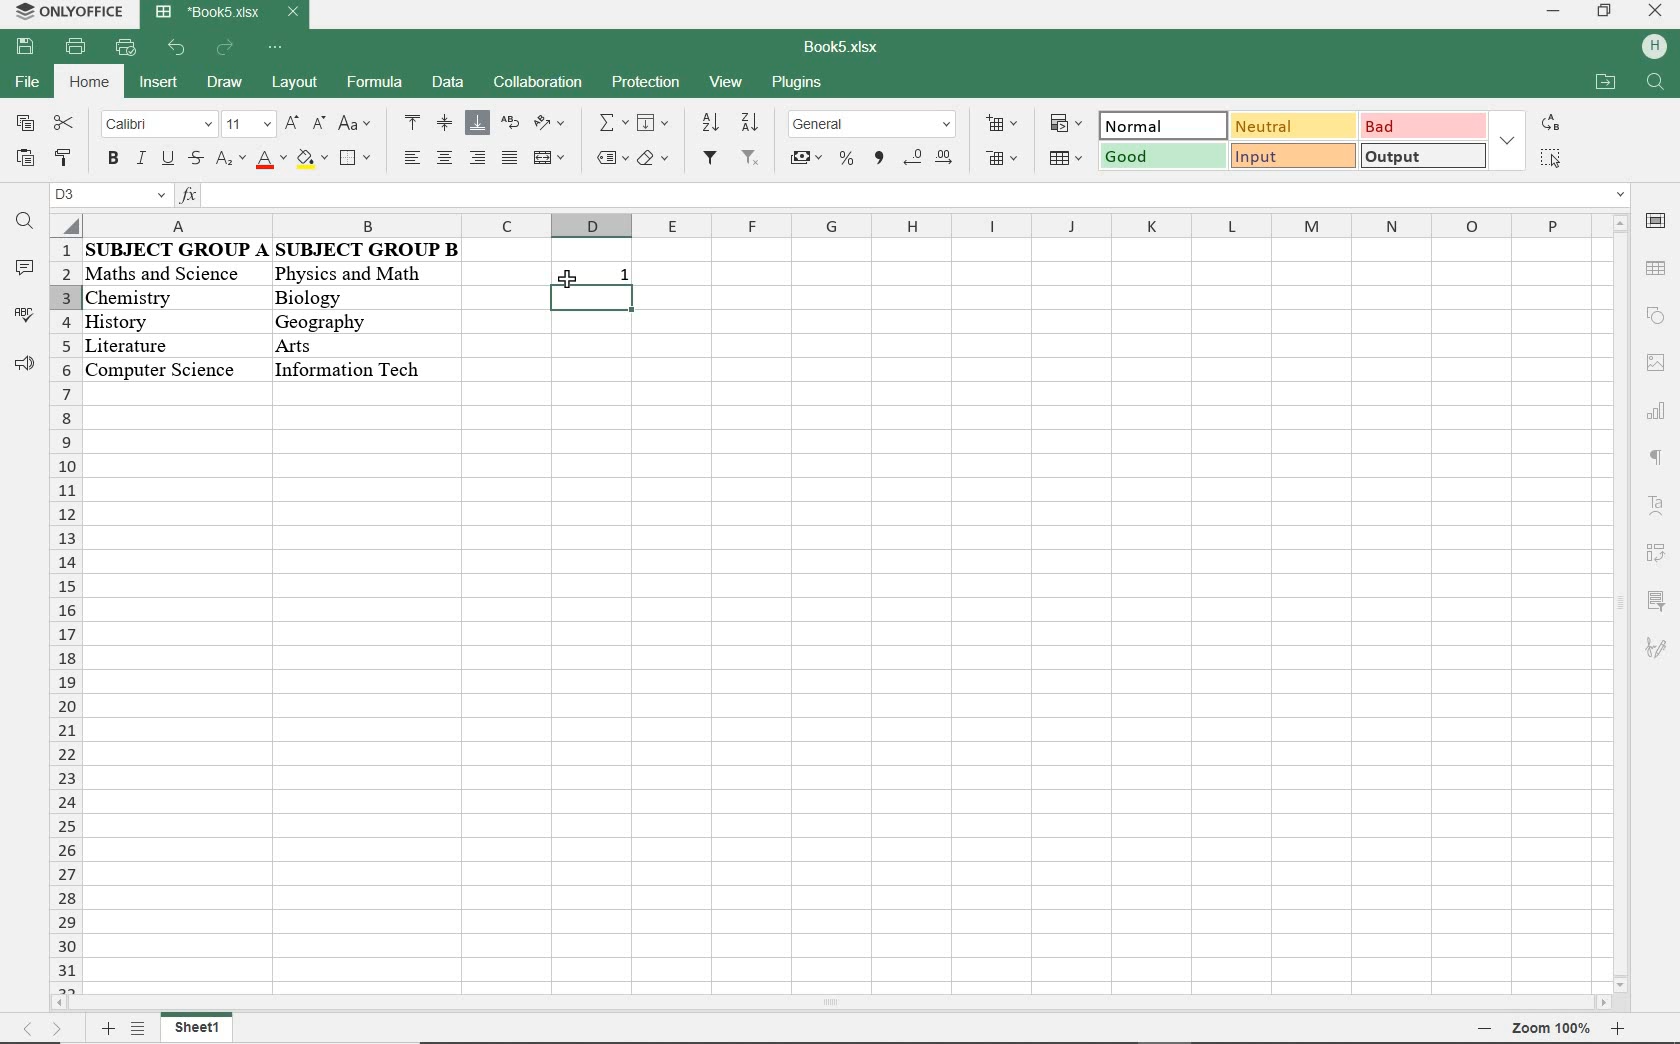 Image resolution: width=1680 pixels, height=1044 pixels. What do you see at coordinates (1069, 161) in the screenshot?
I see `format as table template` at bounding box center [1069, 161].